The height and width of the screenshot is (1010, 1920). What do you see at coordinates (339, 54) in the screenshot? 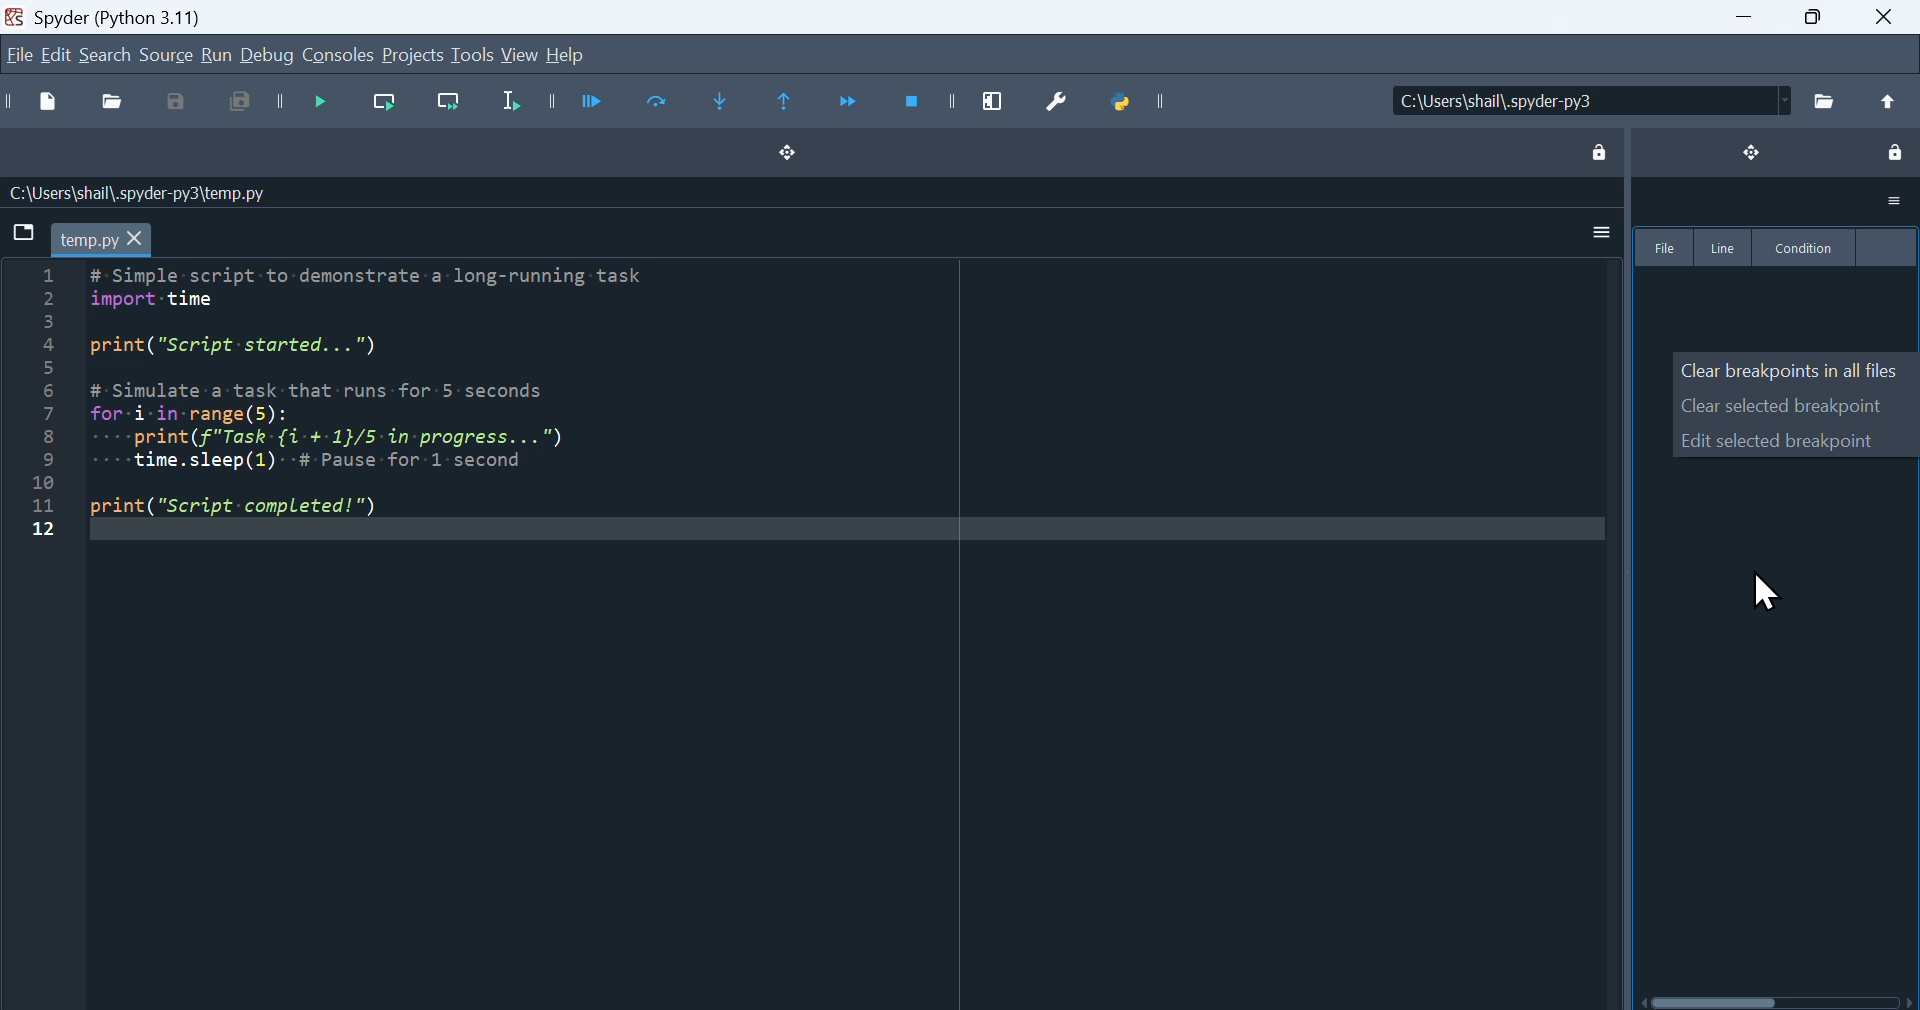
I see `Consoles` at bounding box center [339, 54].